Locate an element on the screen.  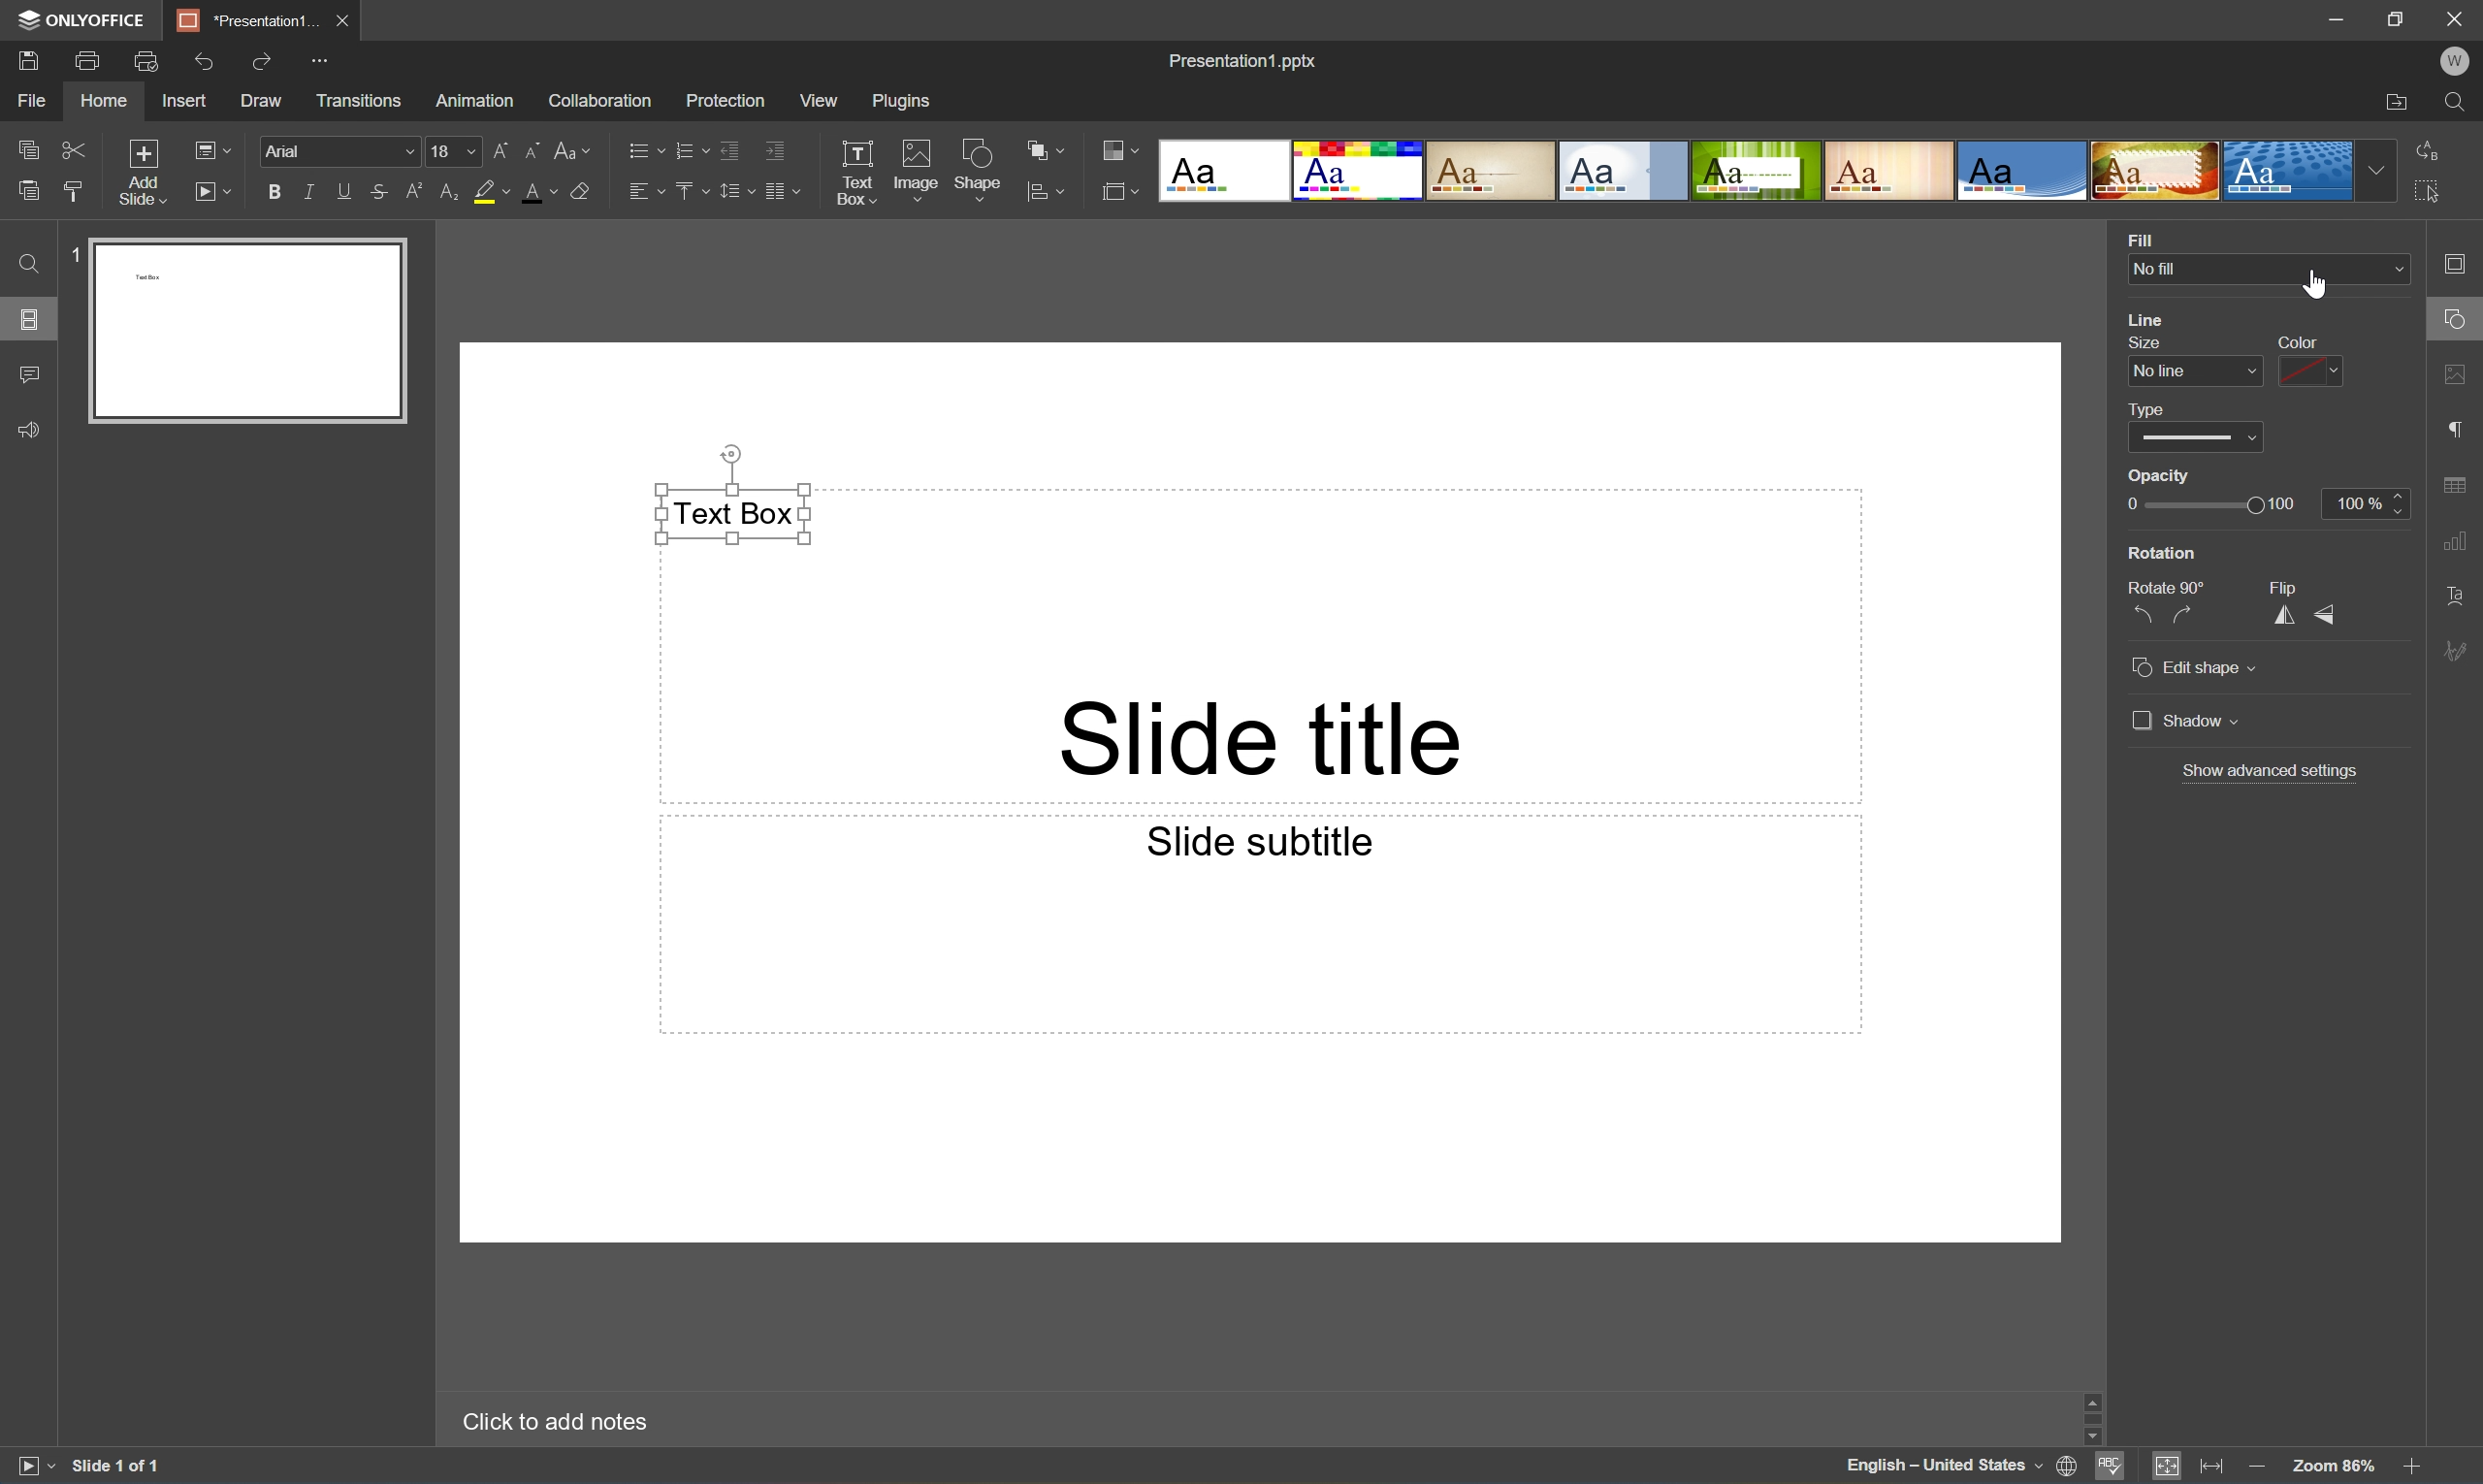
Save is located at coordinates (27, 61).